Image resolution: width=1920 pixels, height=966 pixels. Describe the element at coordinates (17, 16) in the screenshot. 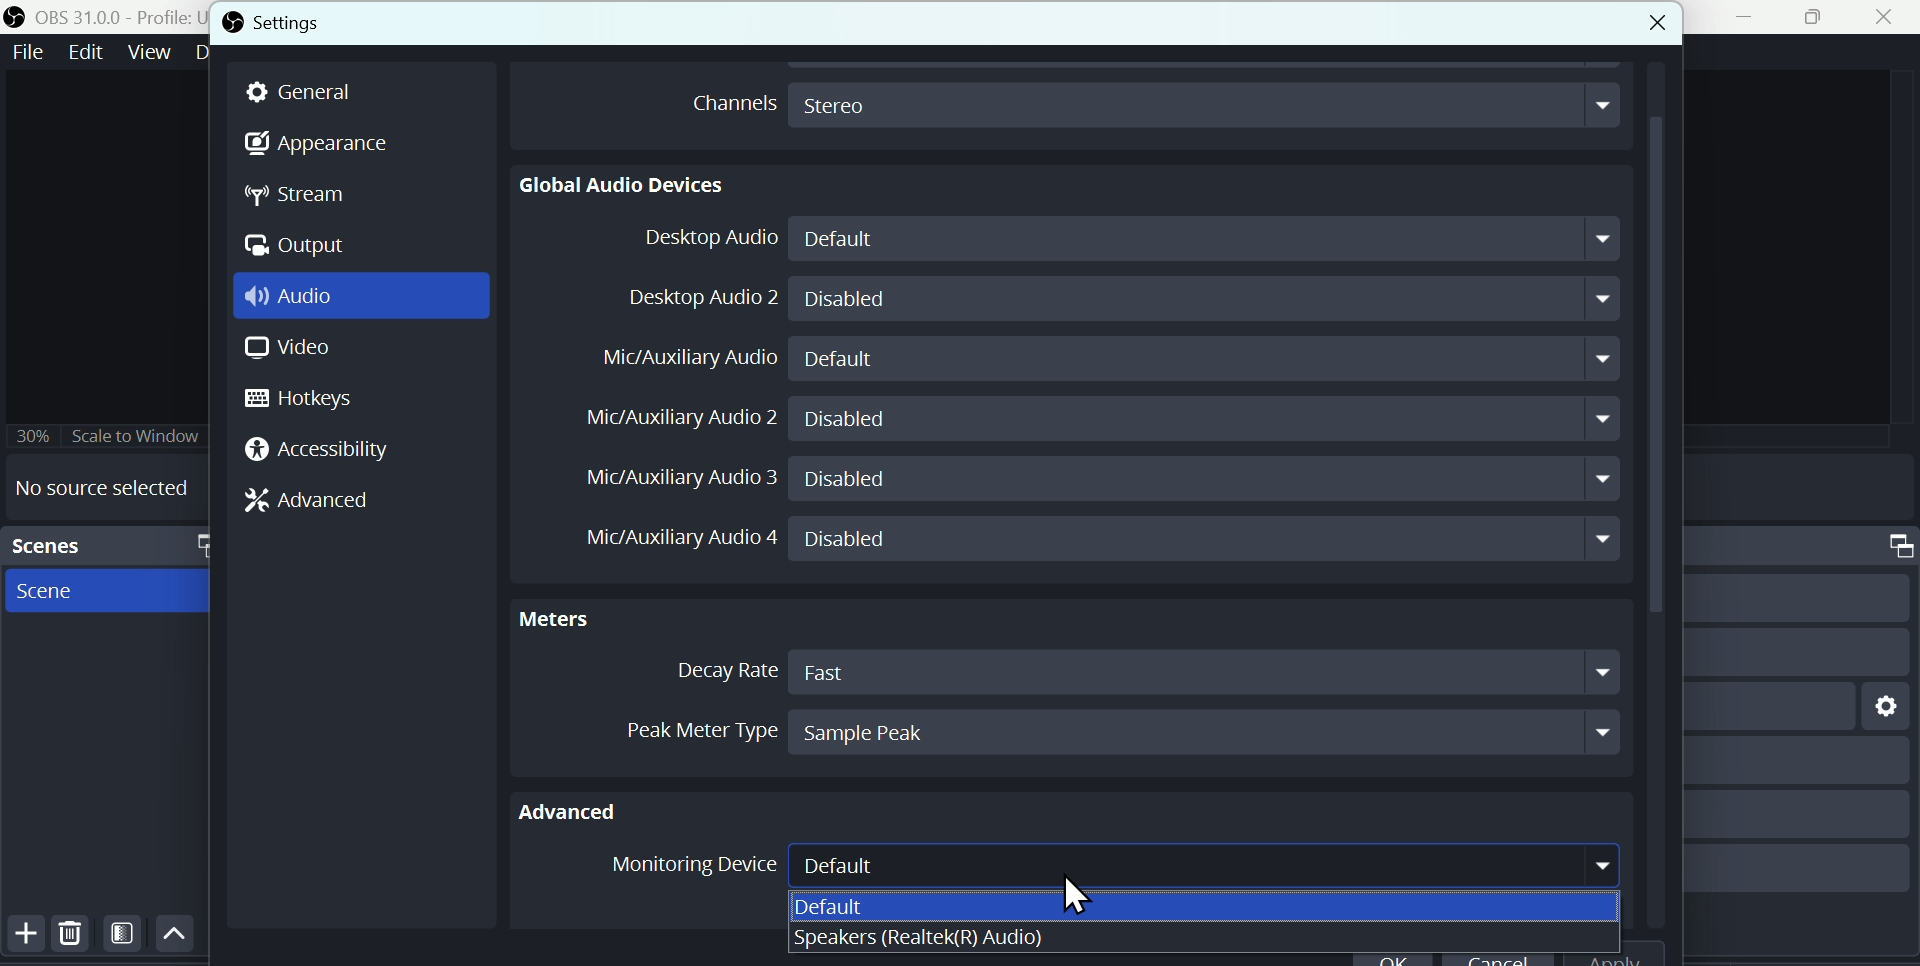

I see `OBS logo` at that location.